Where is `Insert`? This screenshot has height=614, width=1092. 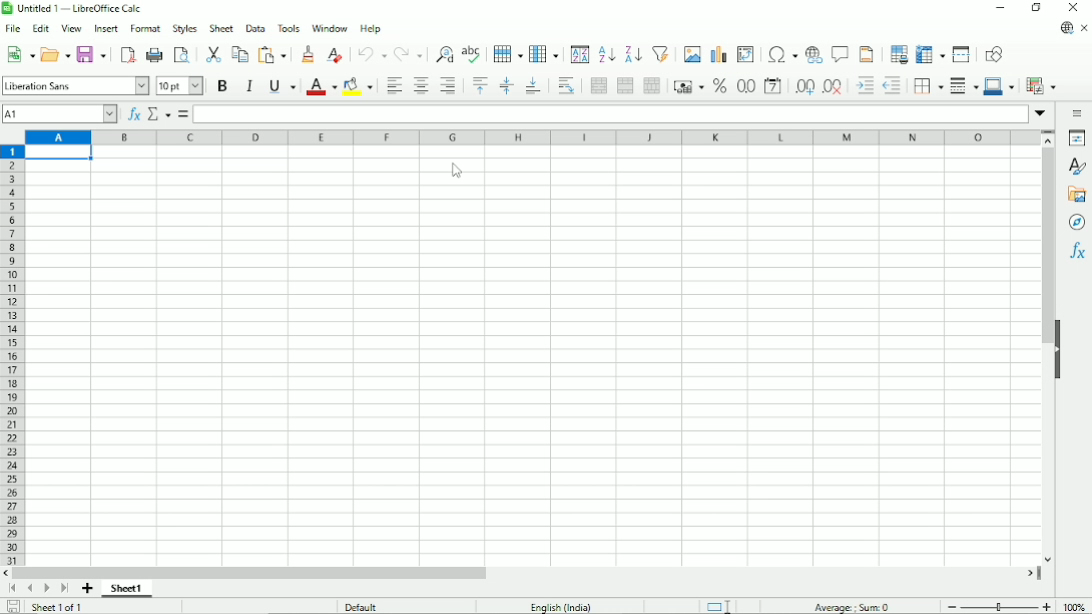 Insert is located at coordinates (104, 28).